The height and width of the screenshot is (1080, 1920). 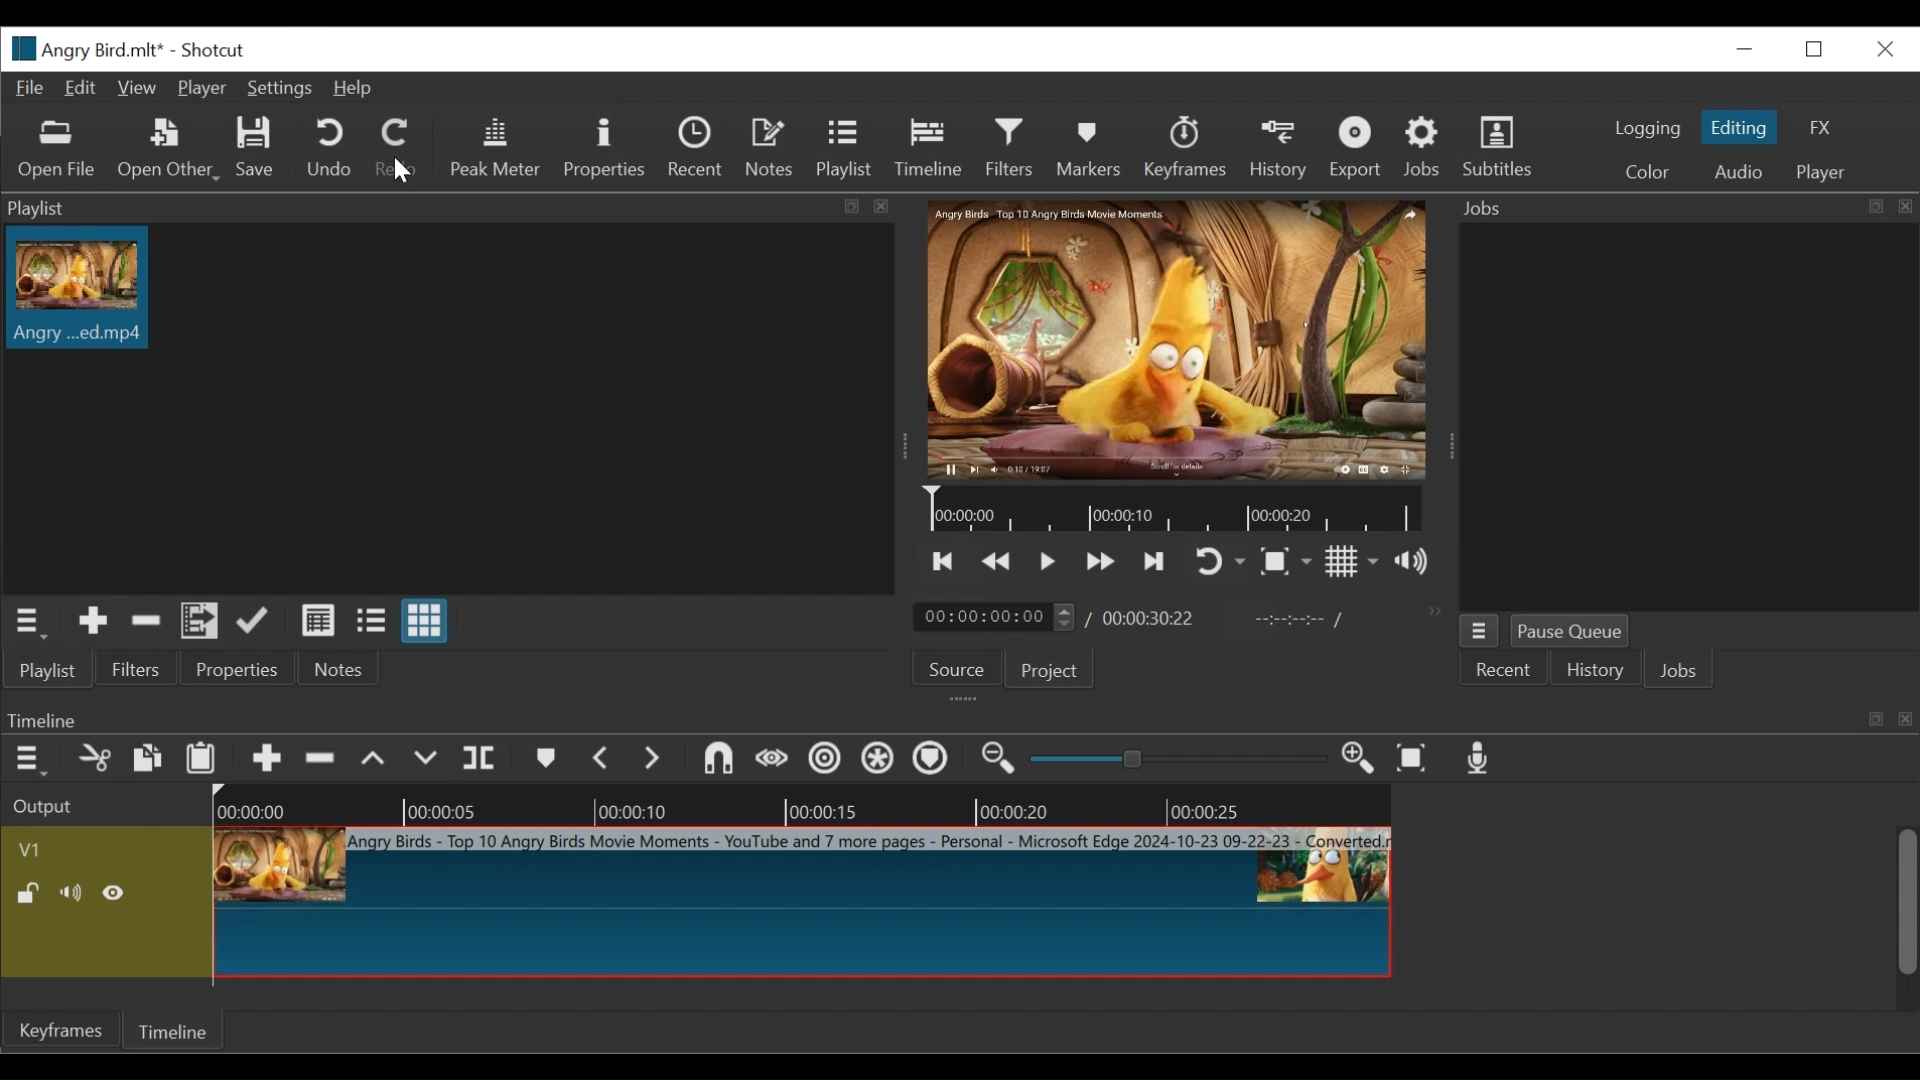 I want to click on Clip, so click(x=803, y=901).